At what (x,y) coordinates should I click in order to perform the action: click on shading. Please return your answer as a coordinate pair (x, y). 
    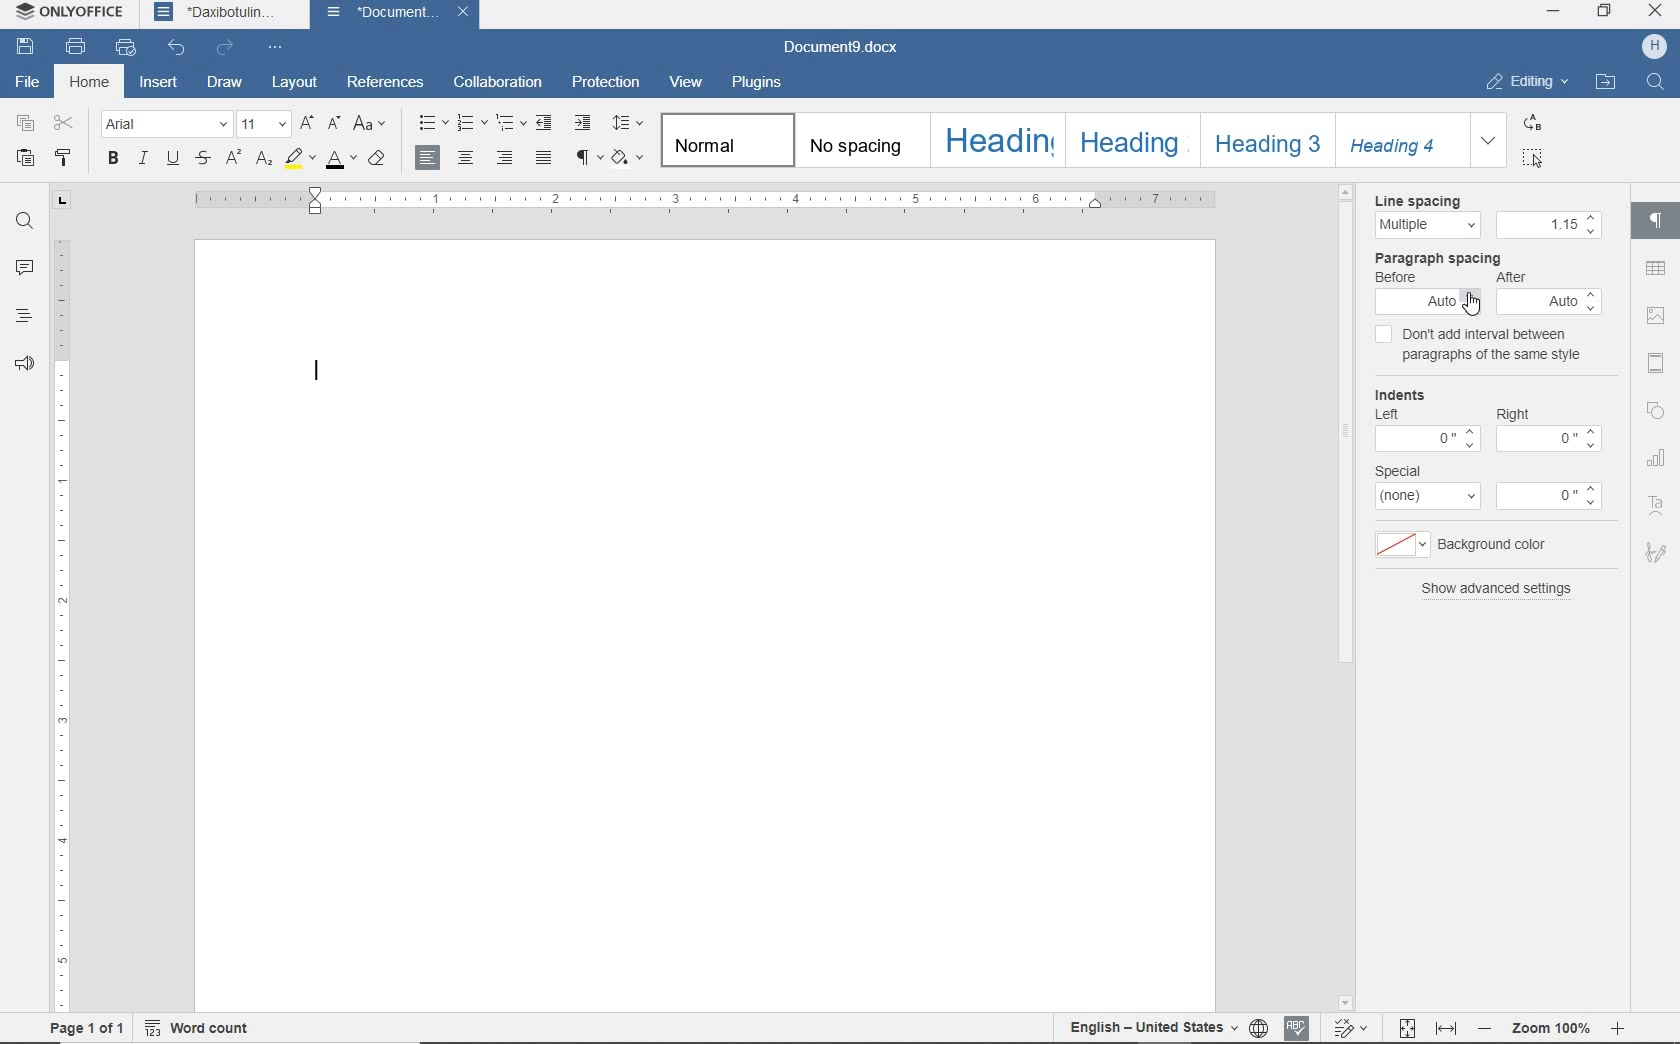
    Looking at the image, I should click on (629, 160).